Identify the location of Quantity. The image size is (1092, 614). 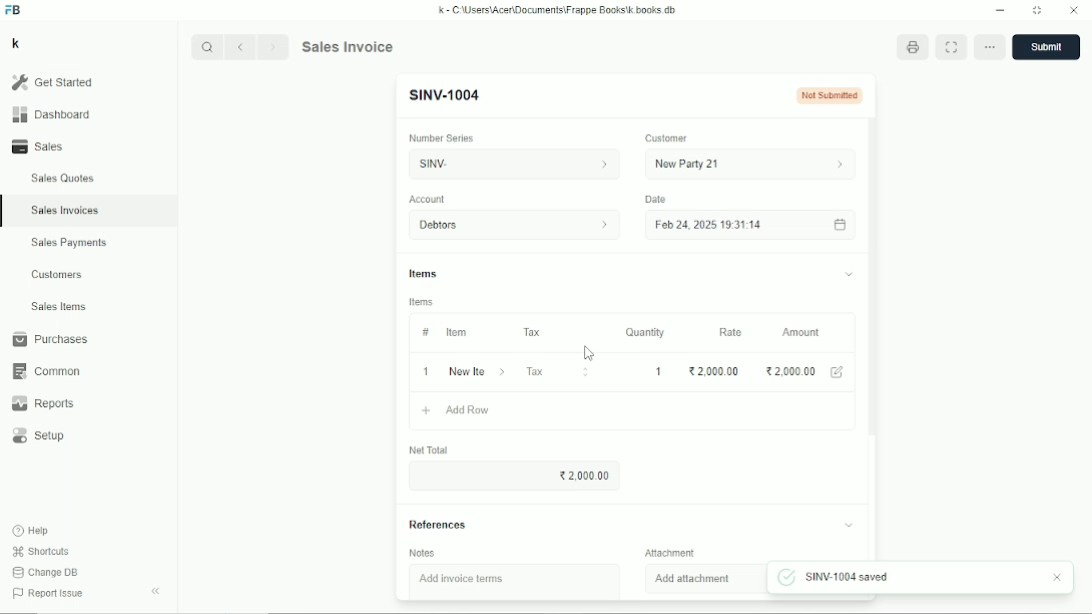
(645, 332).